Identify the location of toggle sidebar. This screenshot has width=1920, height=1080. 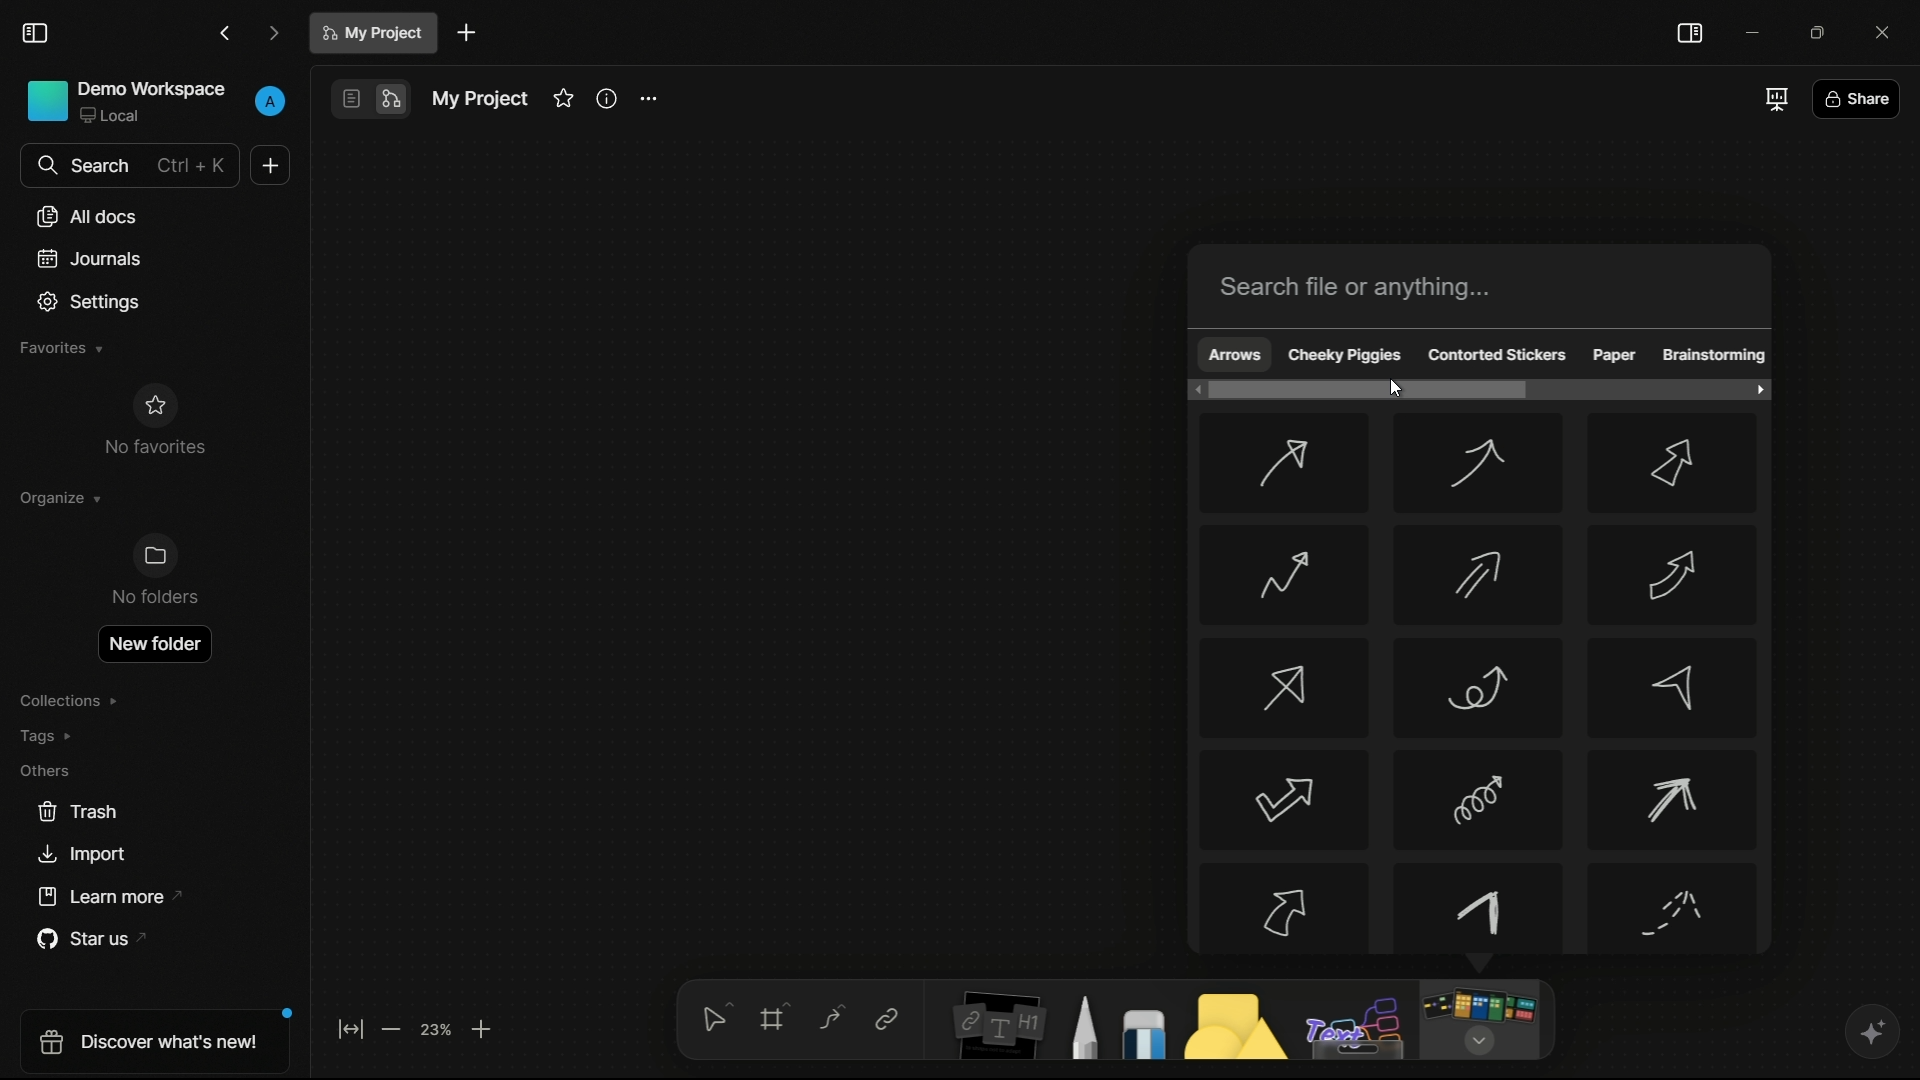
(1689, 33).